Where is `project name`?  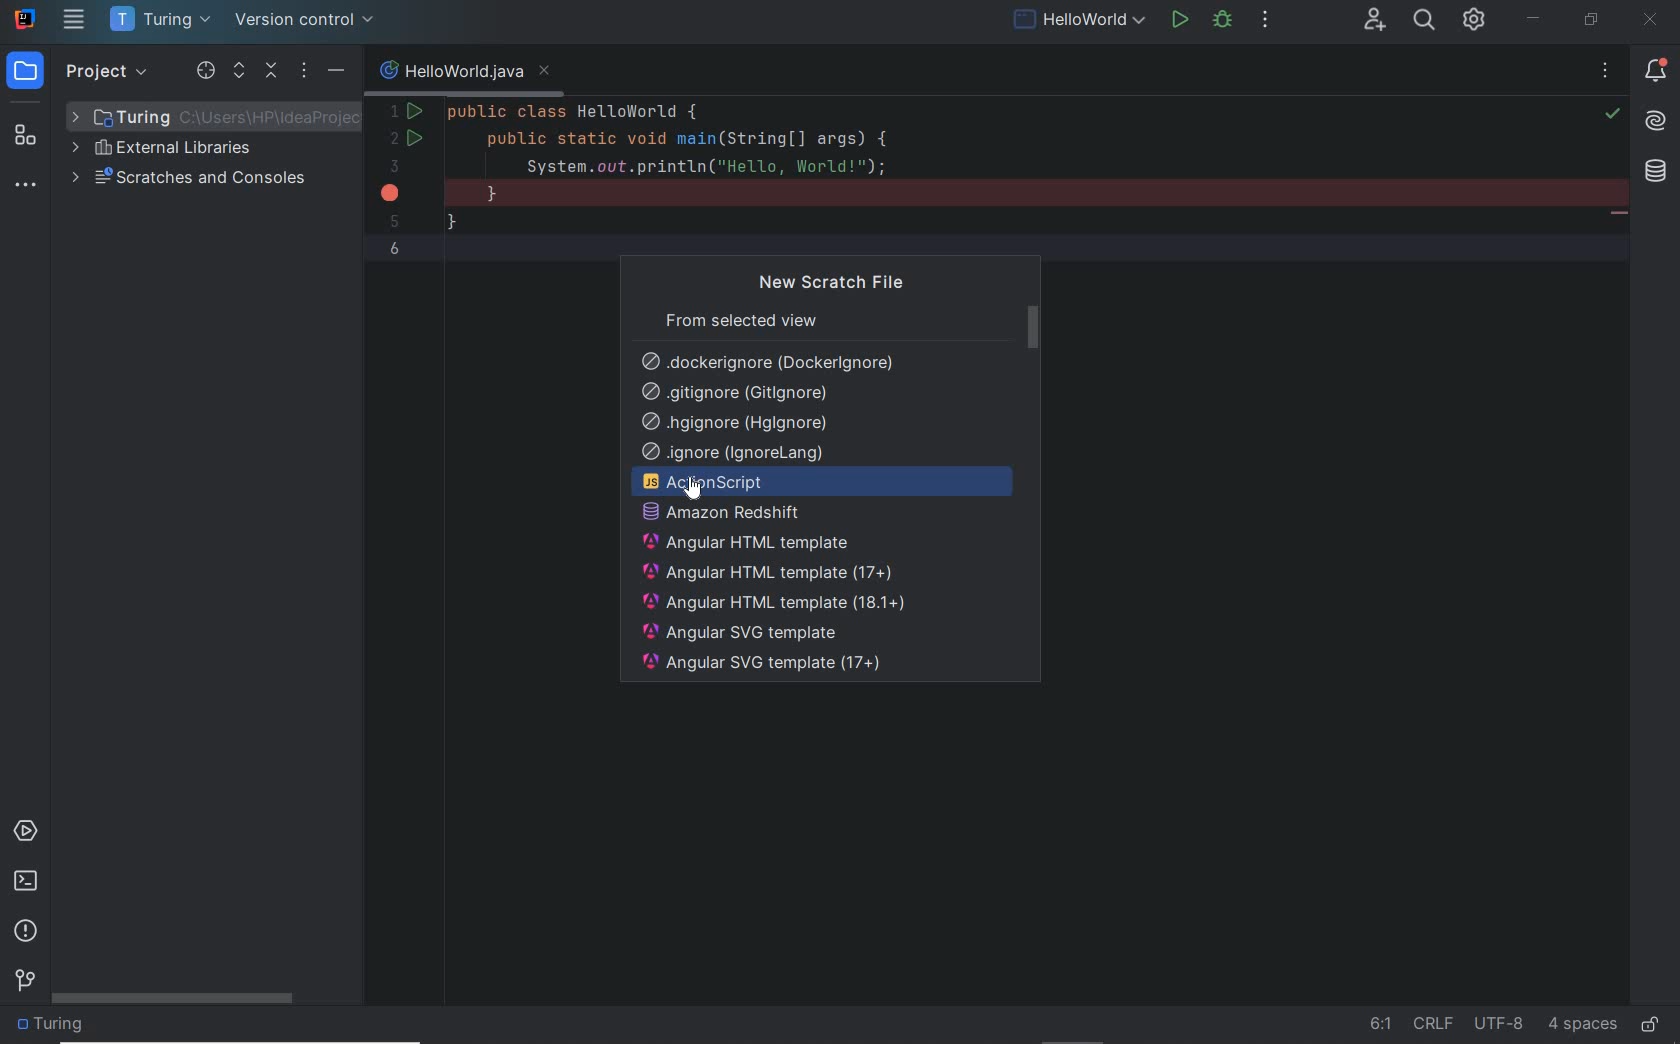
project name is located at coordinates (55, 1027).